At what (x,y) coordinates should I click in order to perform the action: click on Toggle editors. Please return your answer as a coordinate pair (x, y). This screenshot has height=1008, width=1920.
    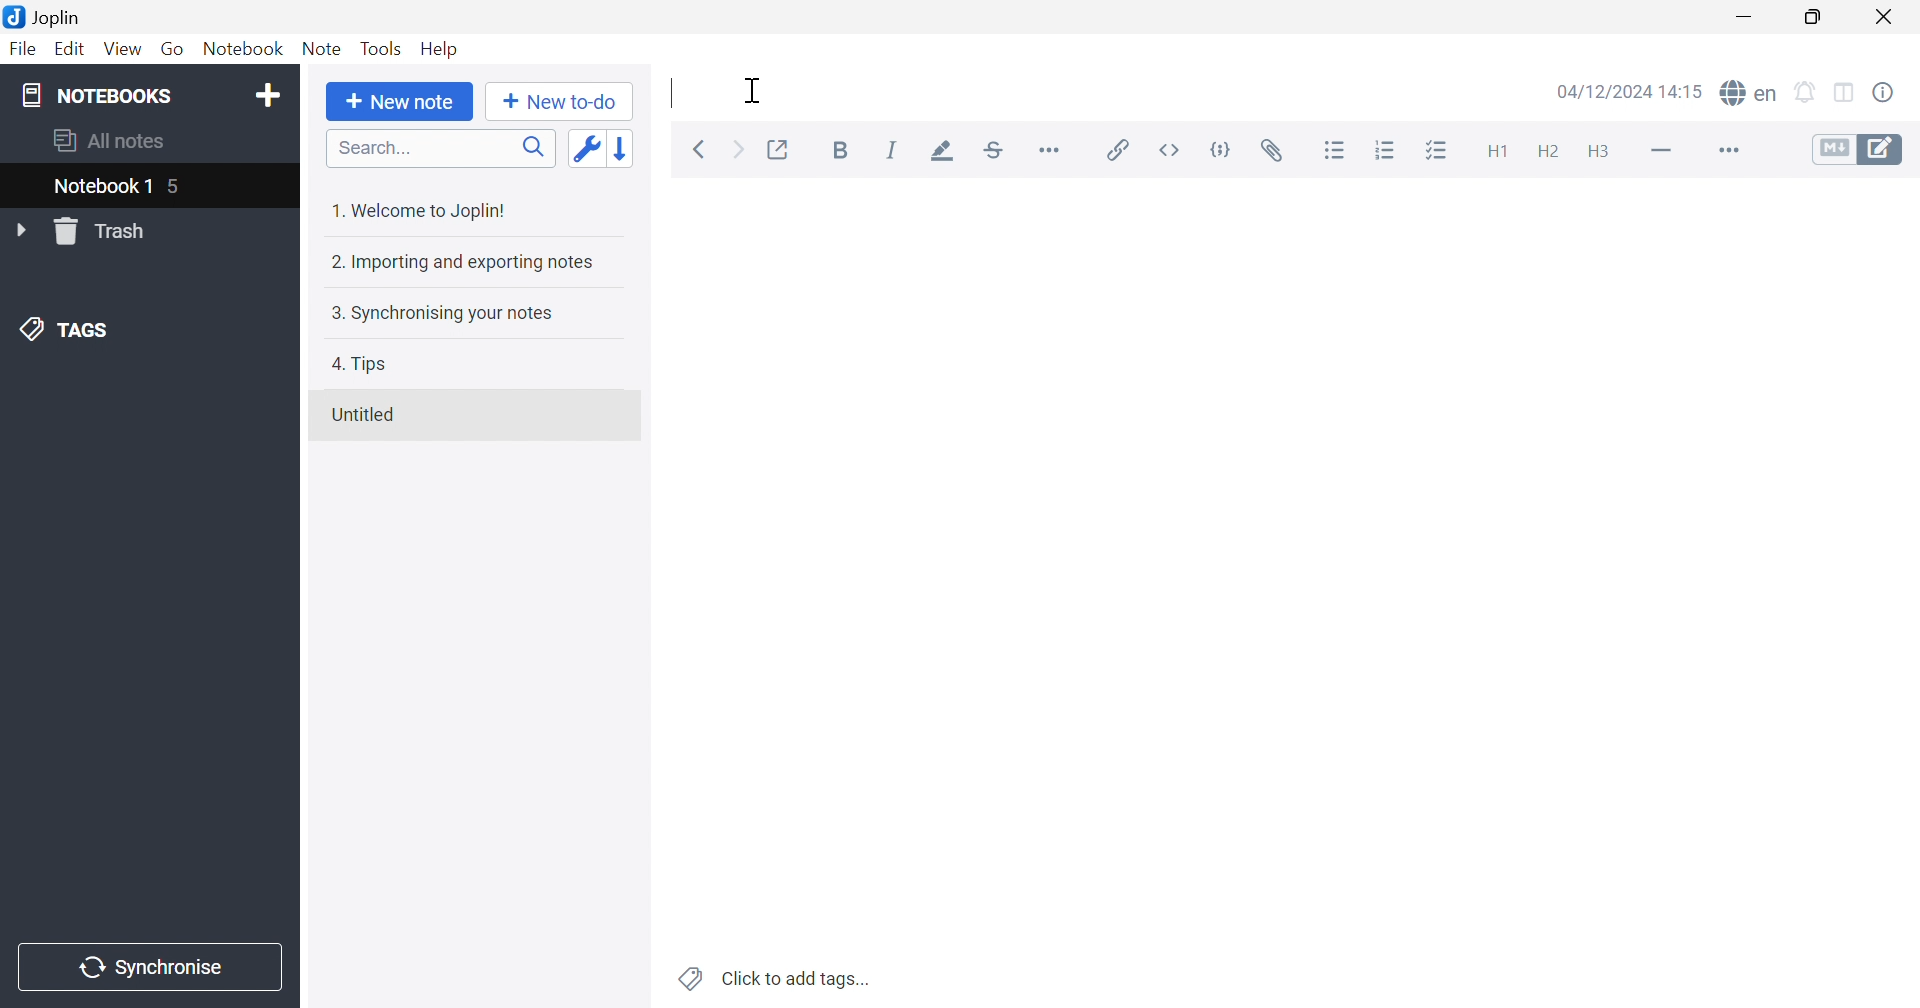
    Looking at the image, I should click on (1858, 148).